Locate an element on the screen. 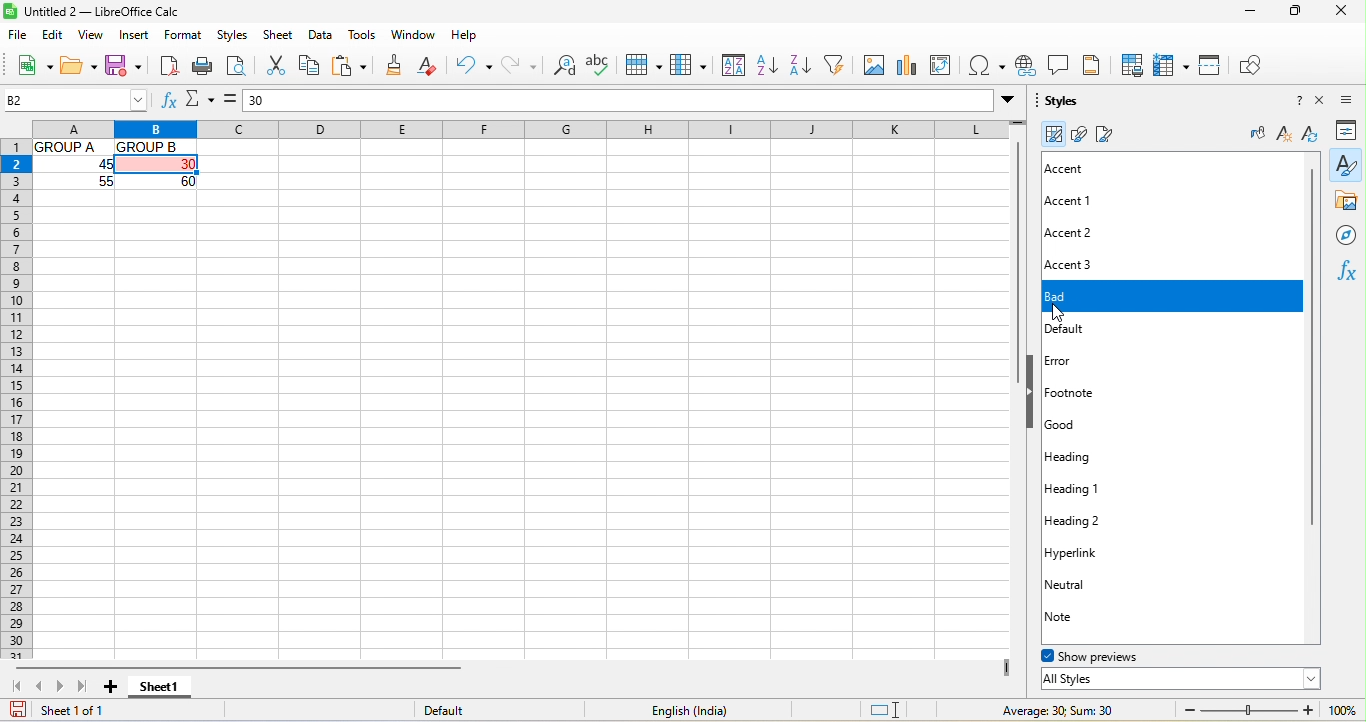  fill format is located at coordinates (1255, 135).